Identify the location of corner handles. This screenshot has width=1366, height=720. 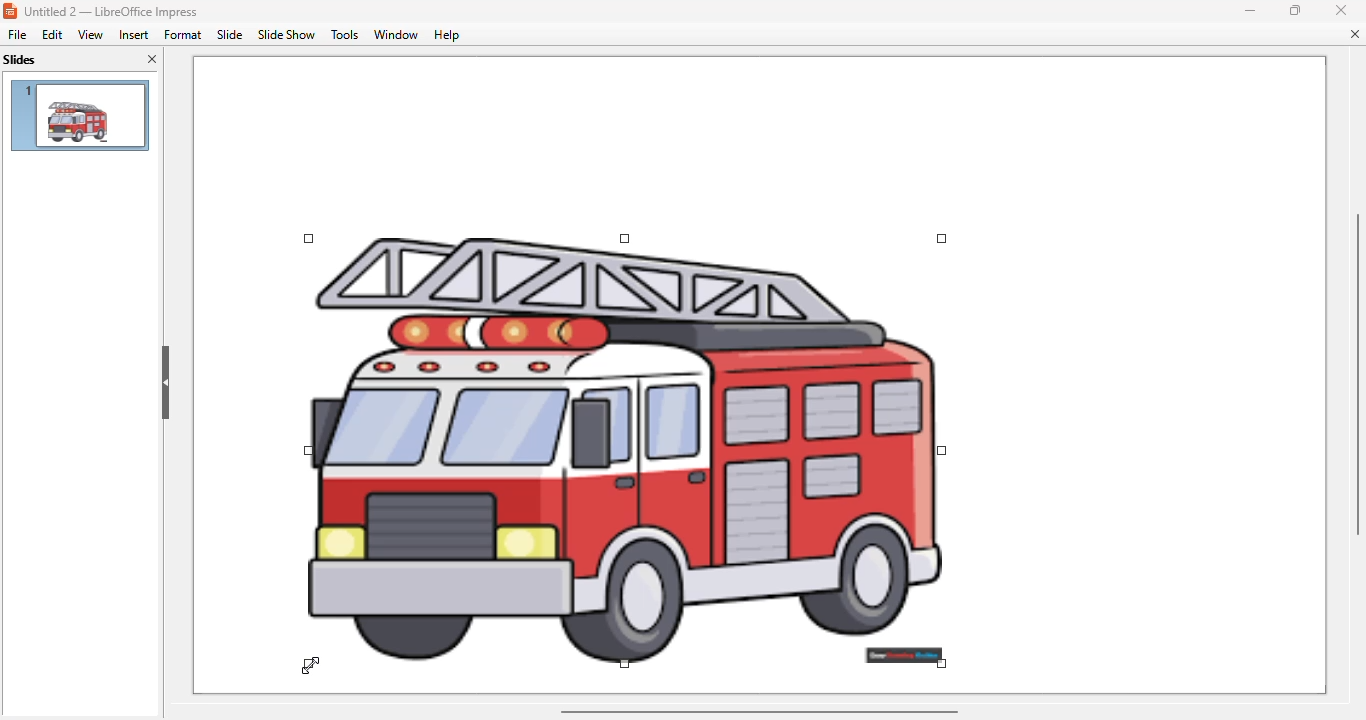
(941, 238).